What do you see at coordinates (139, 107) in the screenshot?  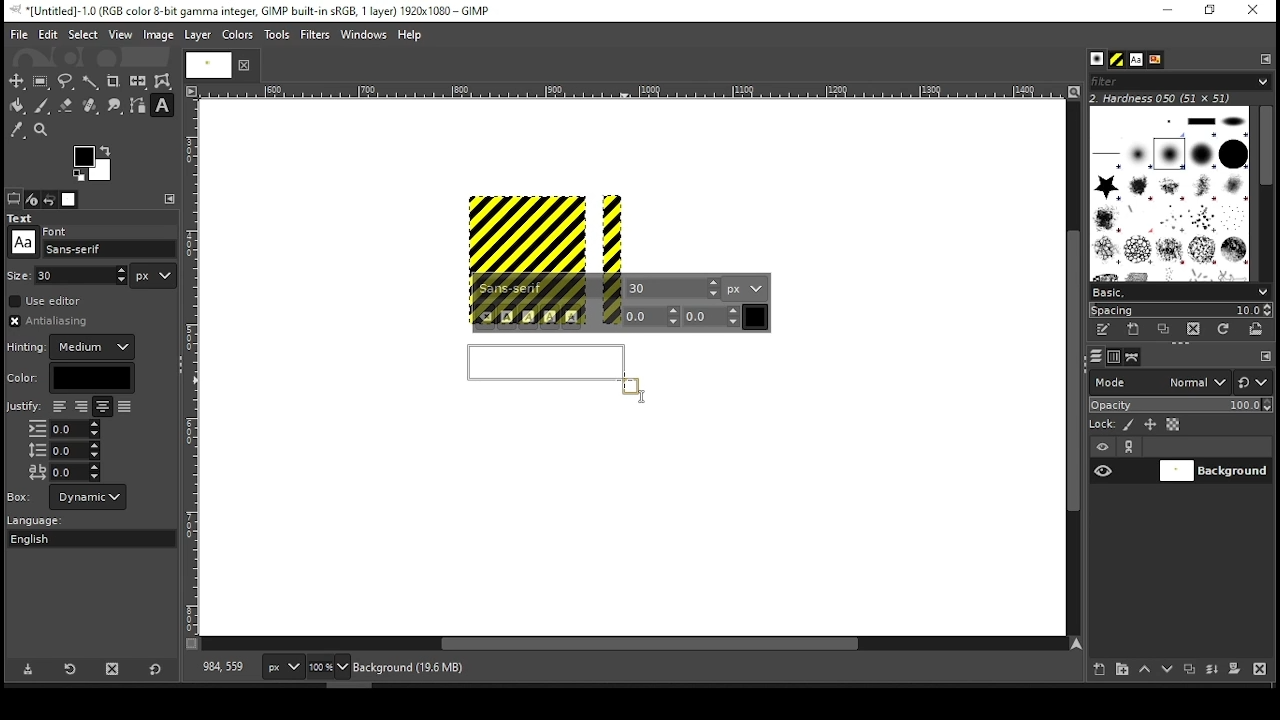 I see `paths tool` at bounding box center [139, 107].